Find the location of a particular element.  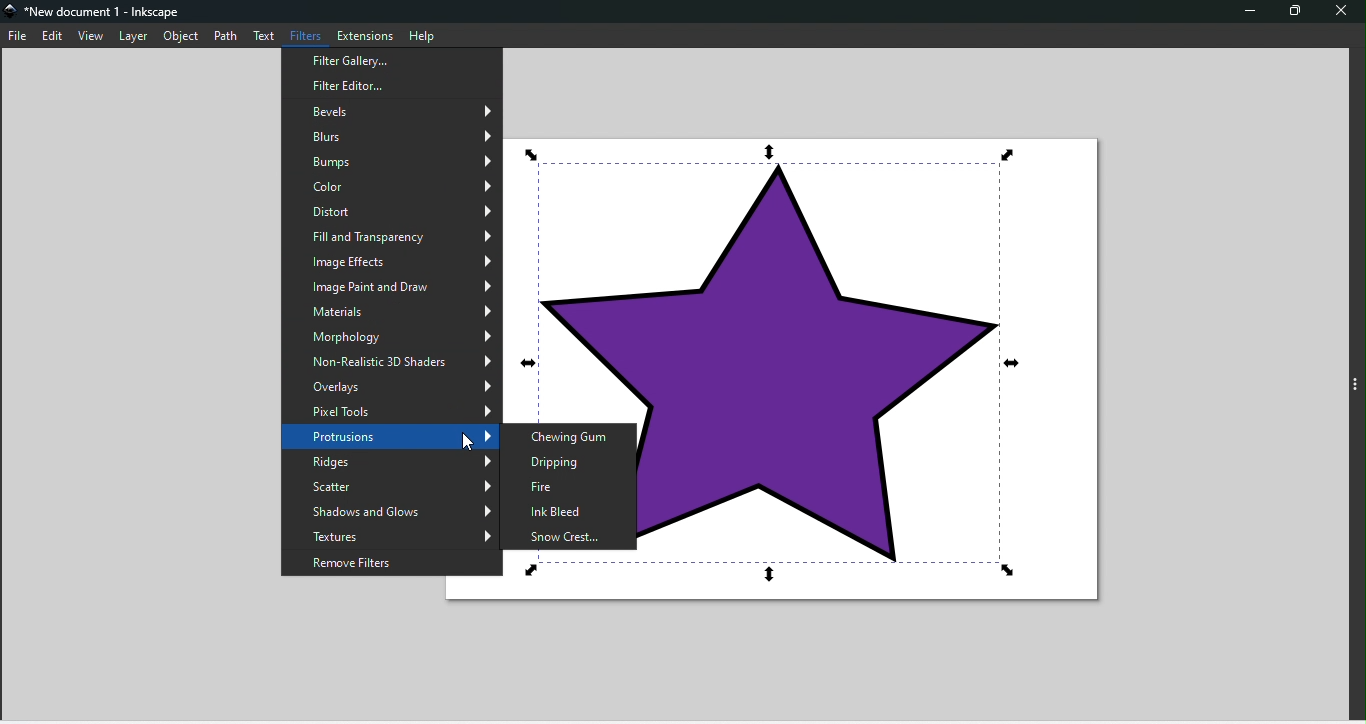

Textures is located at coordinates (389, 535).